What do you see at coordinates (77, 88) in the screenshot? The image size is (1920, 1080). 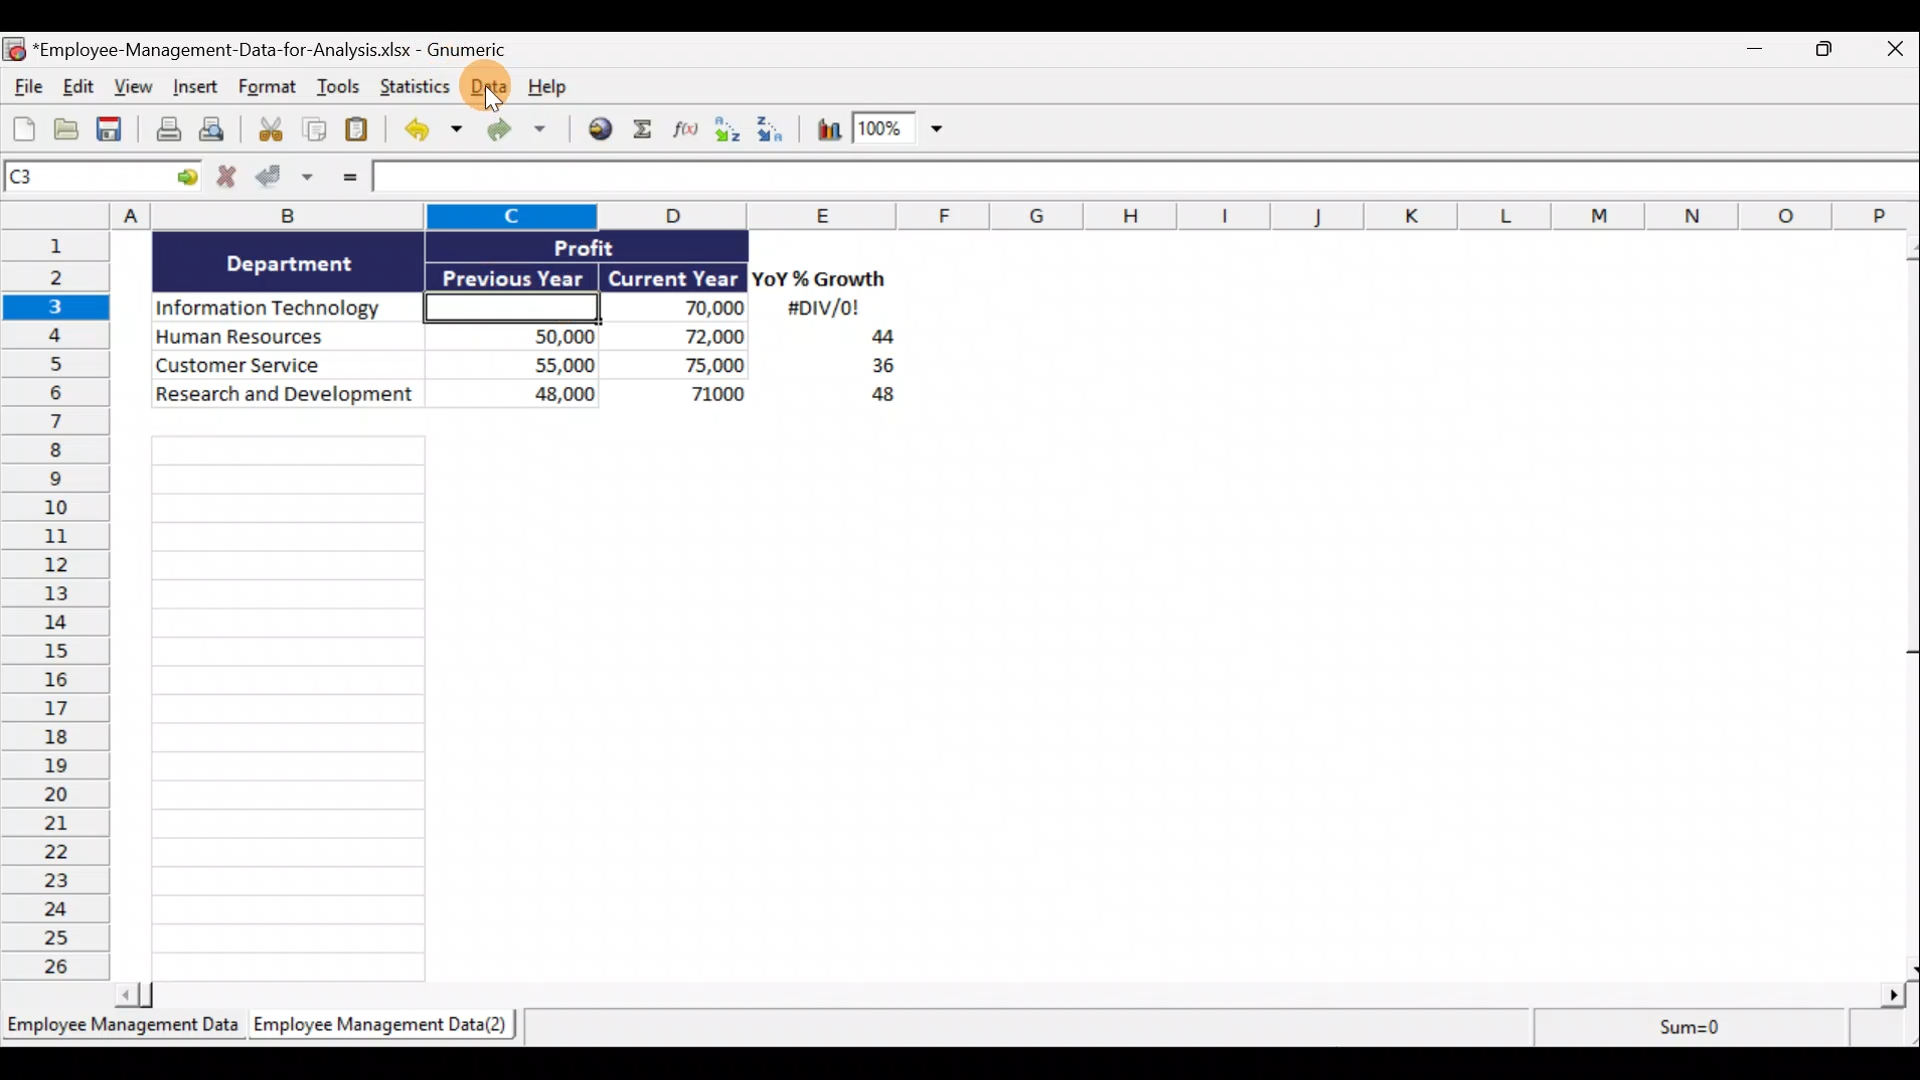 I see `Edit` at bounding box center [77, 88].